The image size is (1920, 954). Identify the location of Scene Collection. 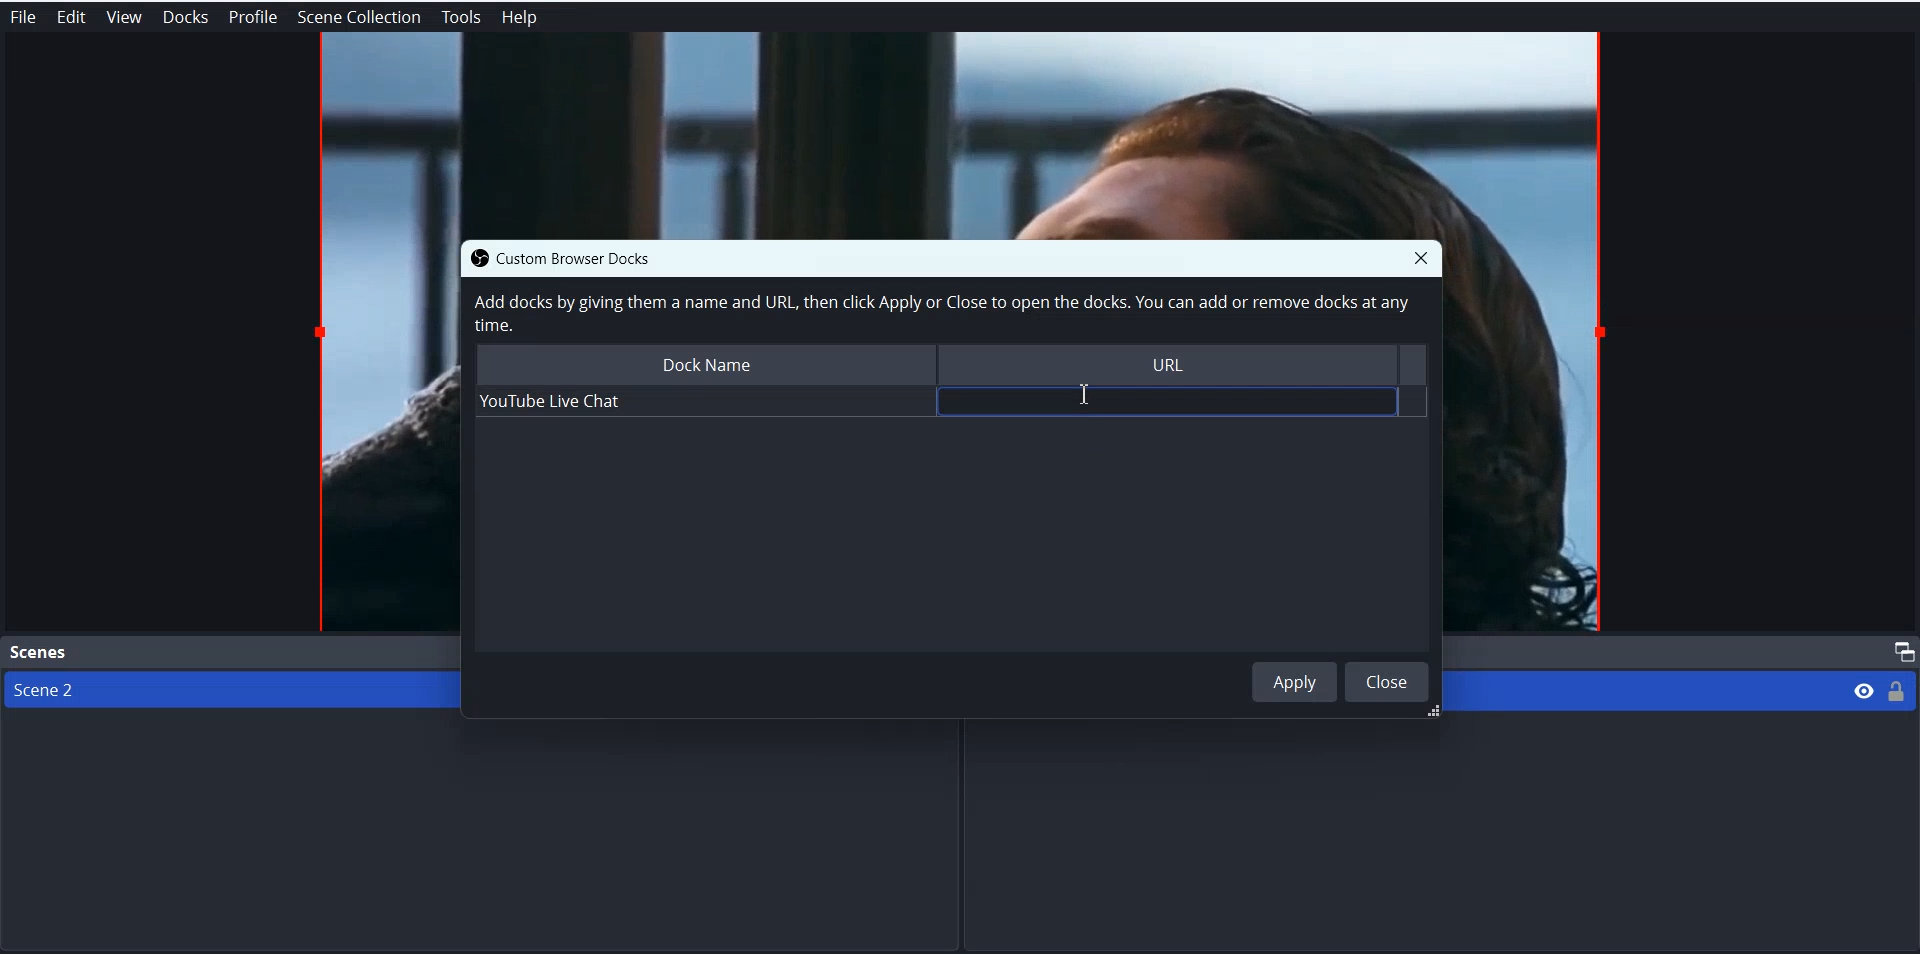
(360, 17).